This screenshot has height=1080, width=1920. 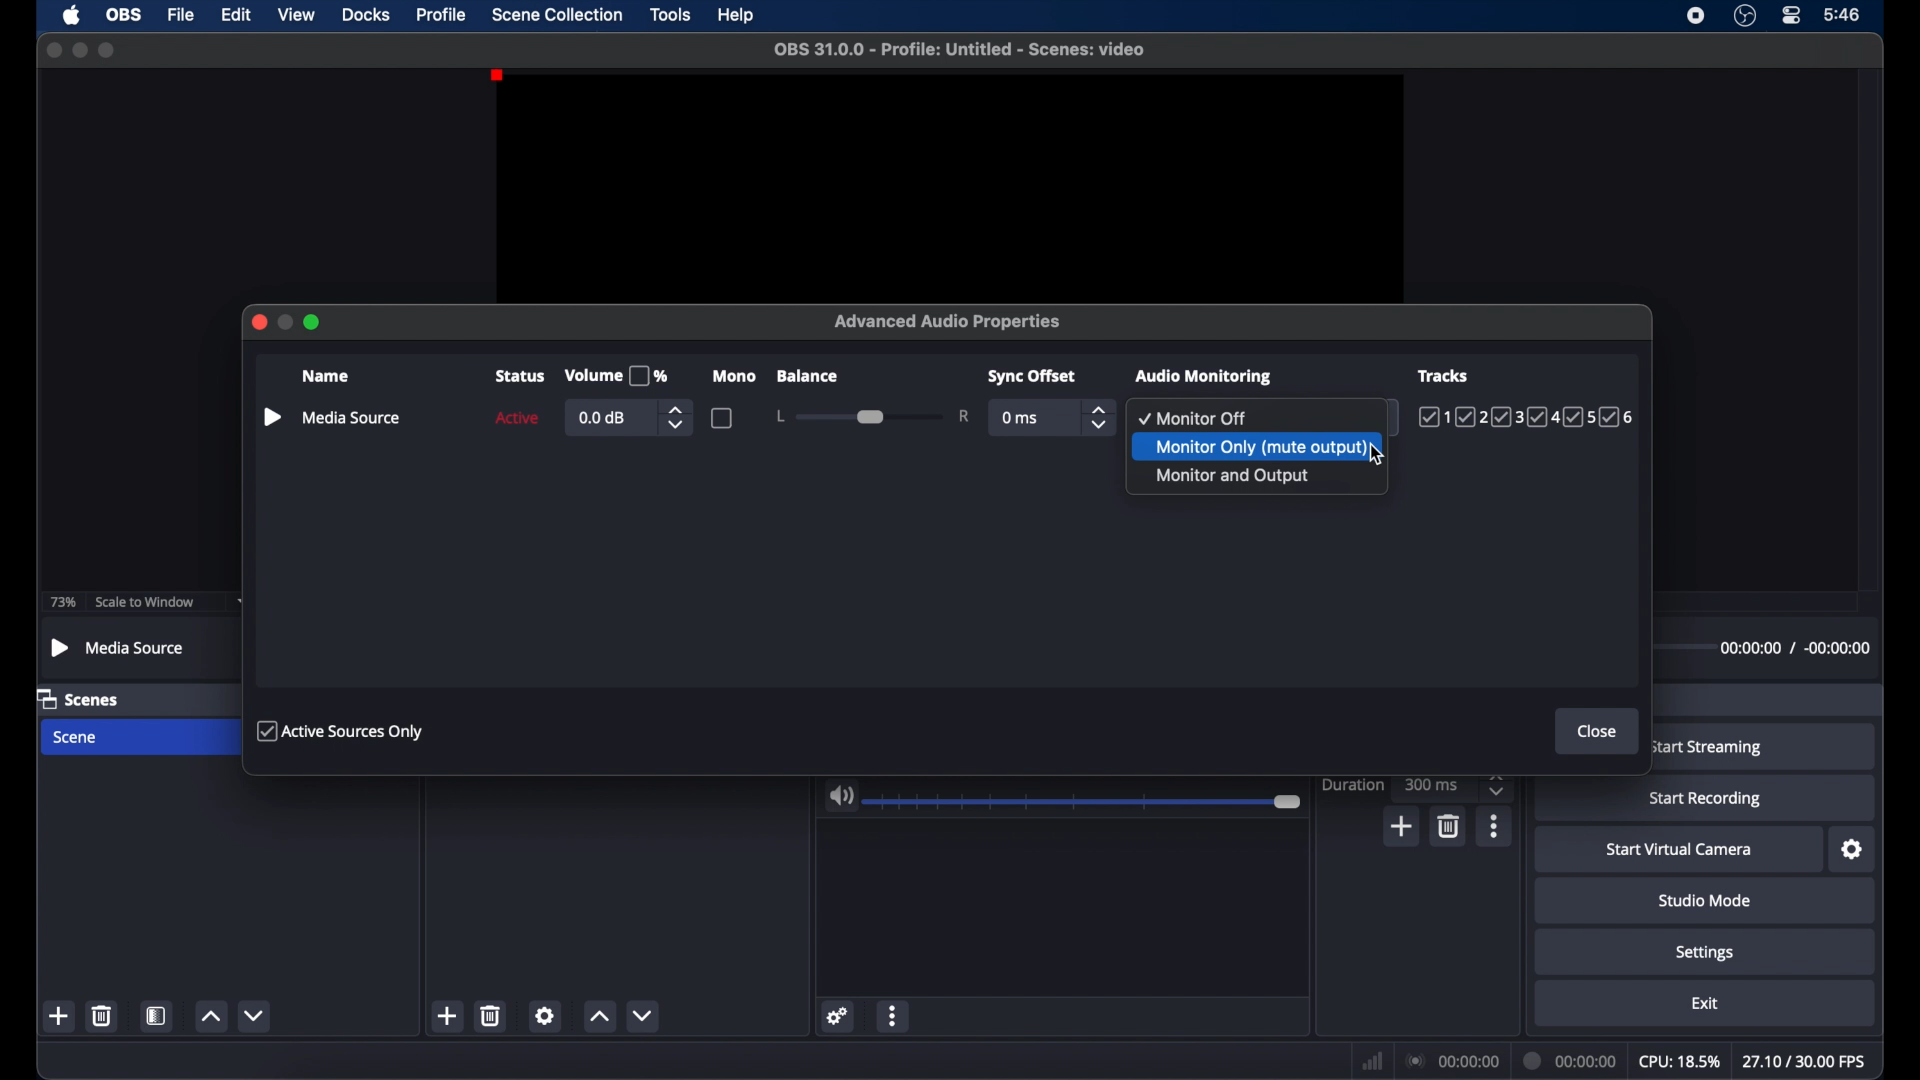 I want to click on more options, so click(x=1495, y=826).